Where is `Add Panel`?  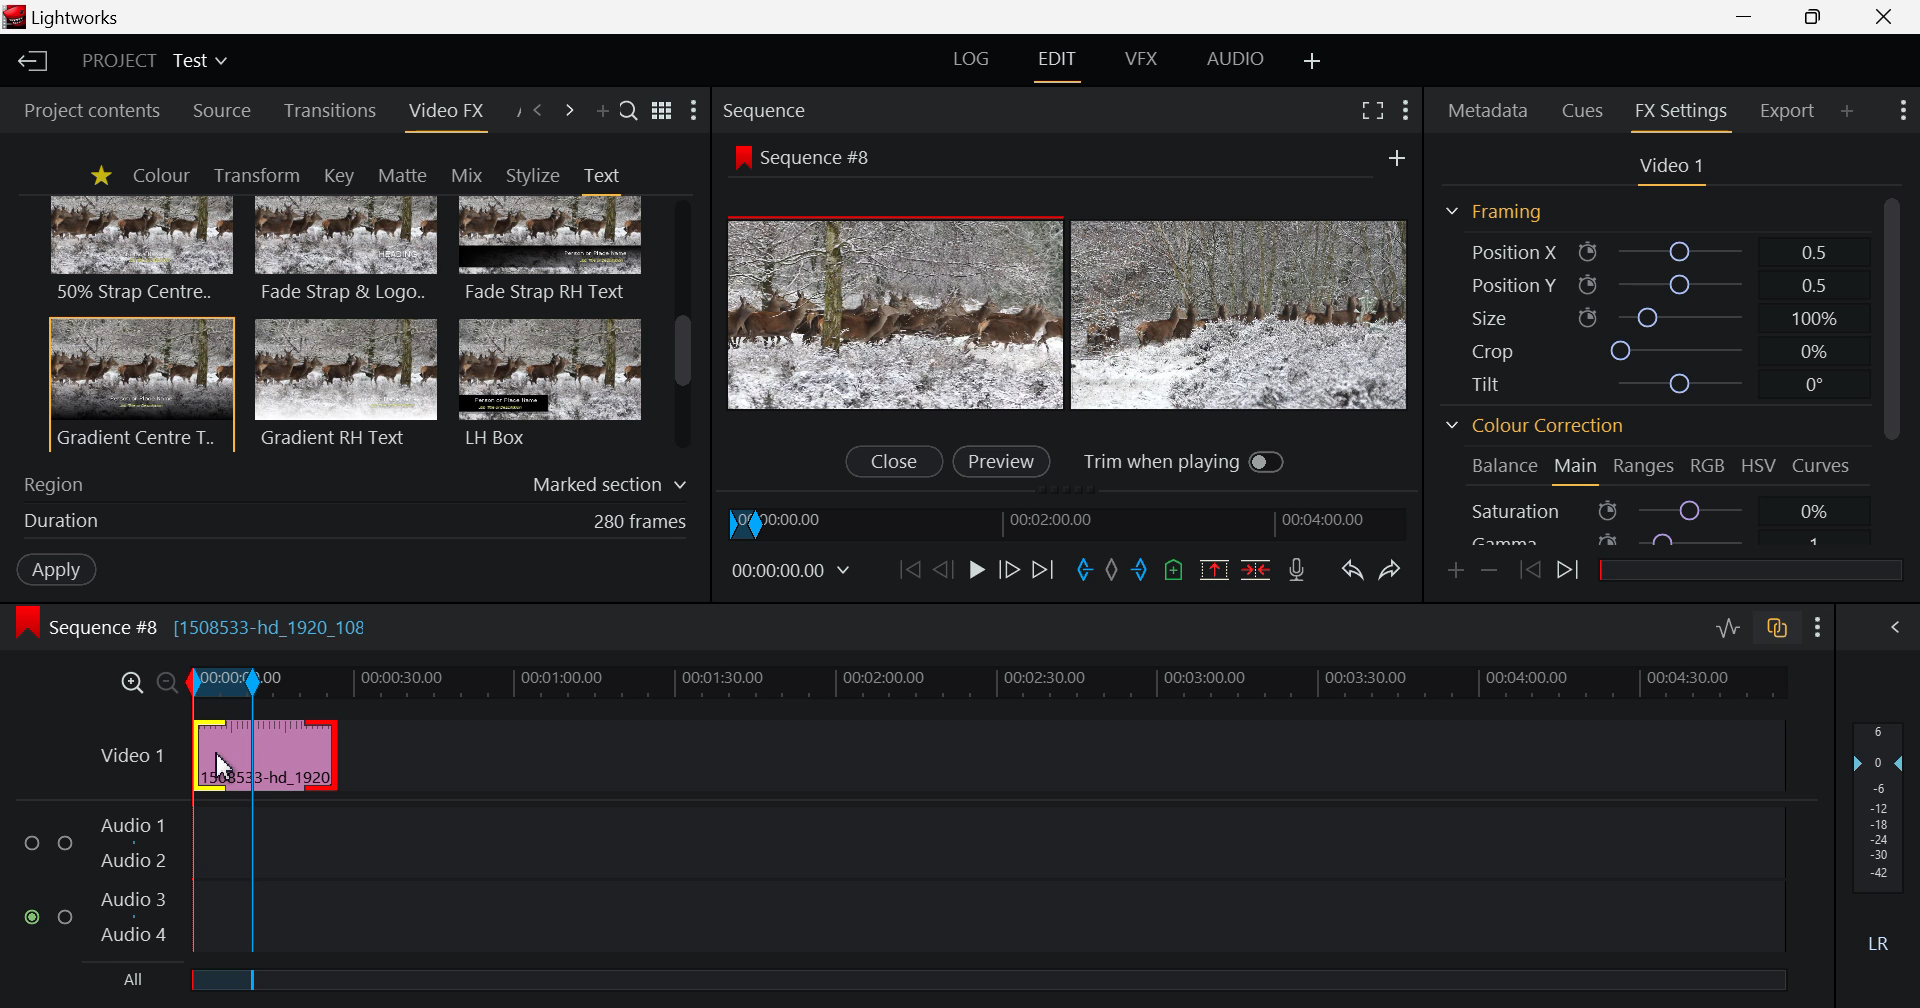 Add Panel is located at coordinates (602, 115).